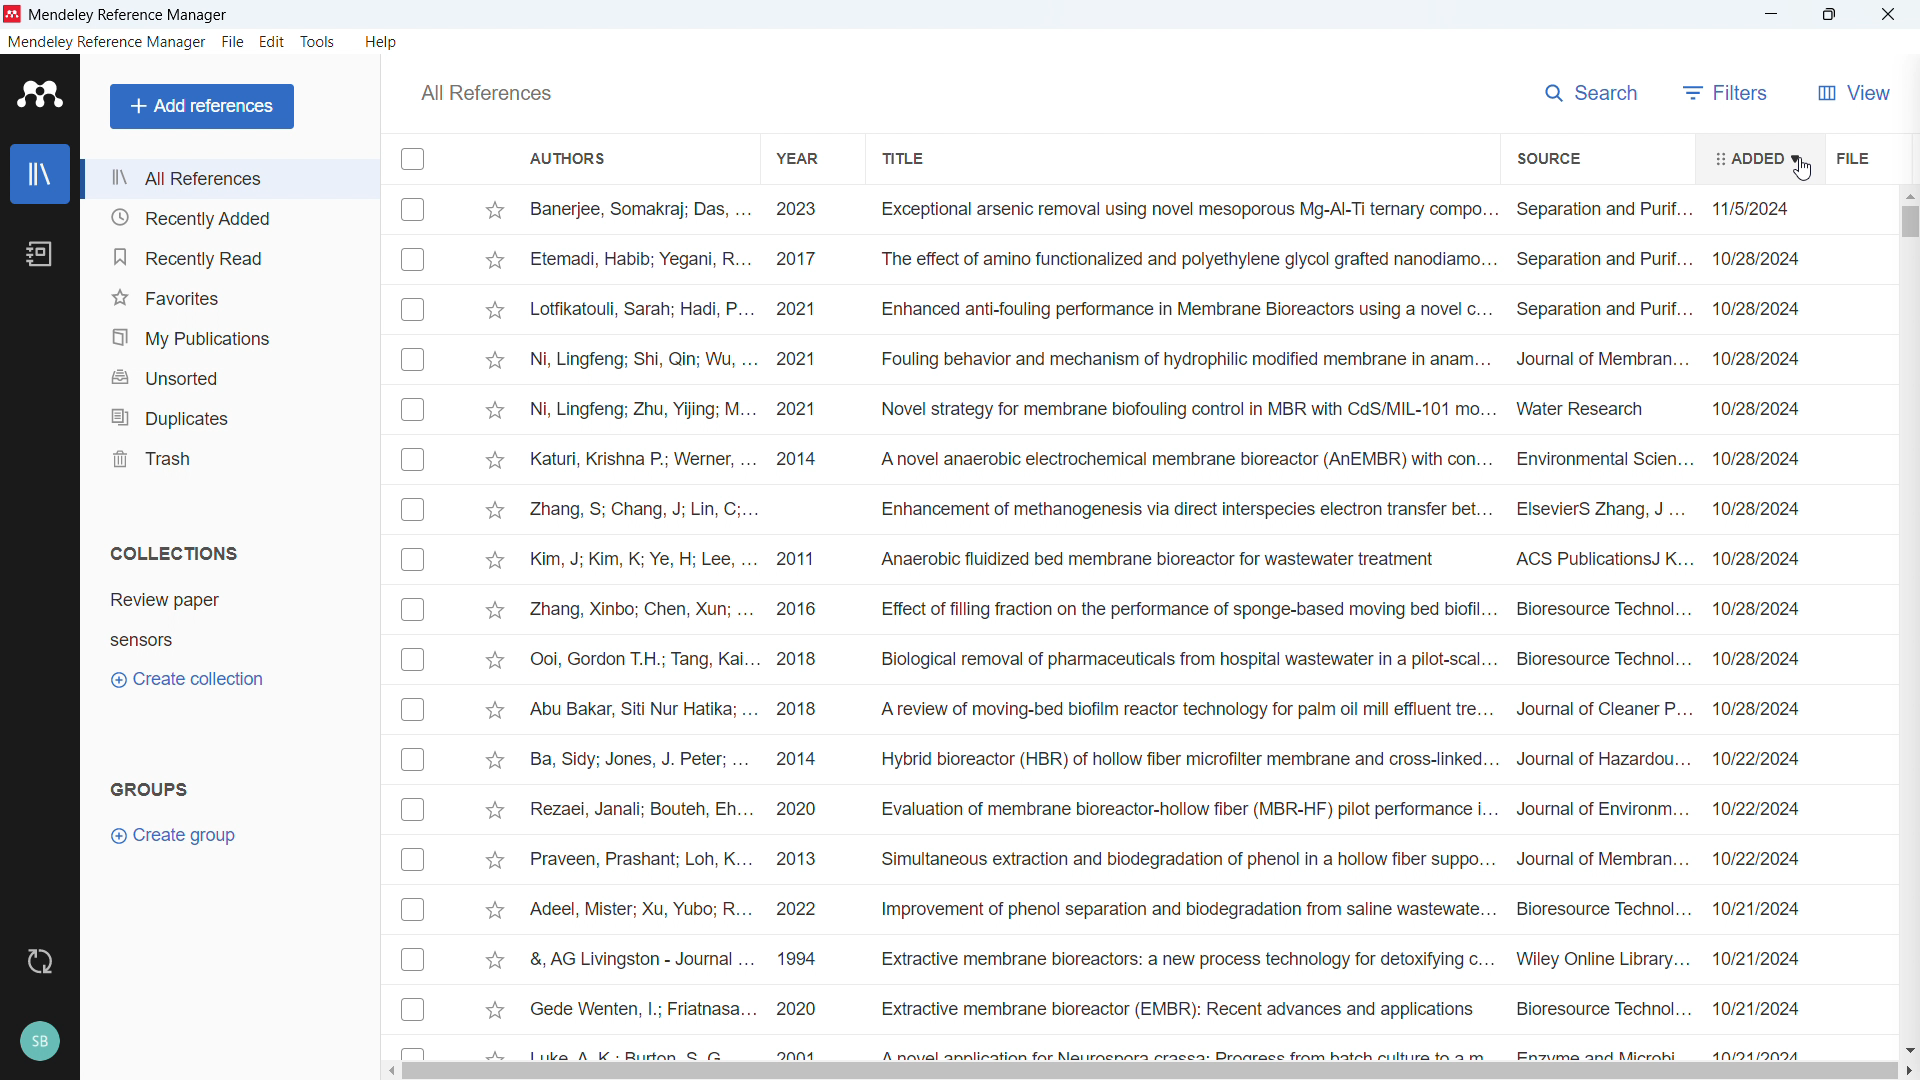 The width and height of the screenshot is (1920, 1080). Describe the element at coordinates (904, 158) in the screenshot. I see `Sort by title ` at that location.